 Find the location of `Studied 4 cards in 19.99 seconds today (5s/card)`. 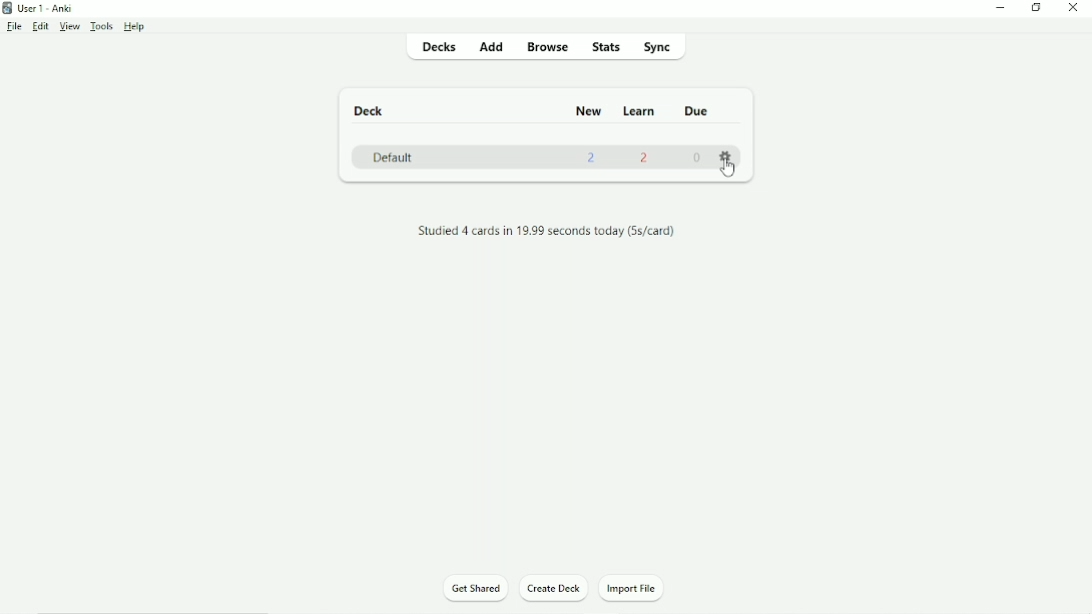

Studied 4 cards in 19.99 seconds today (5s/card) is located at coordinates (548, 231).